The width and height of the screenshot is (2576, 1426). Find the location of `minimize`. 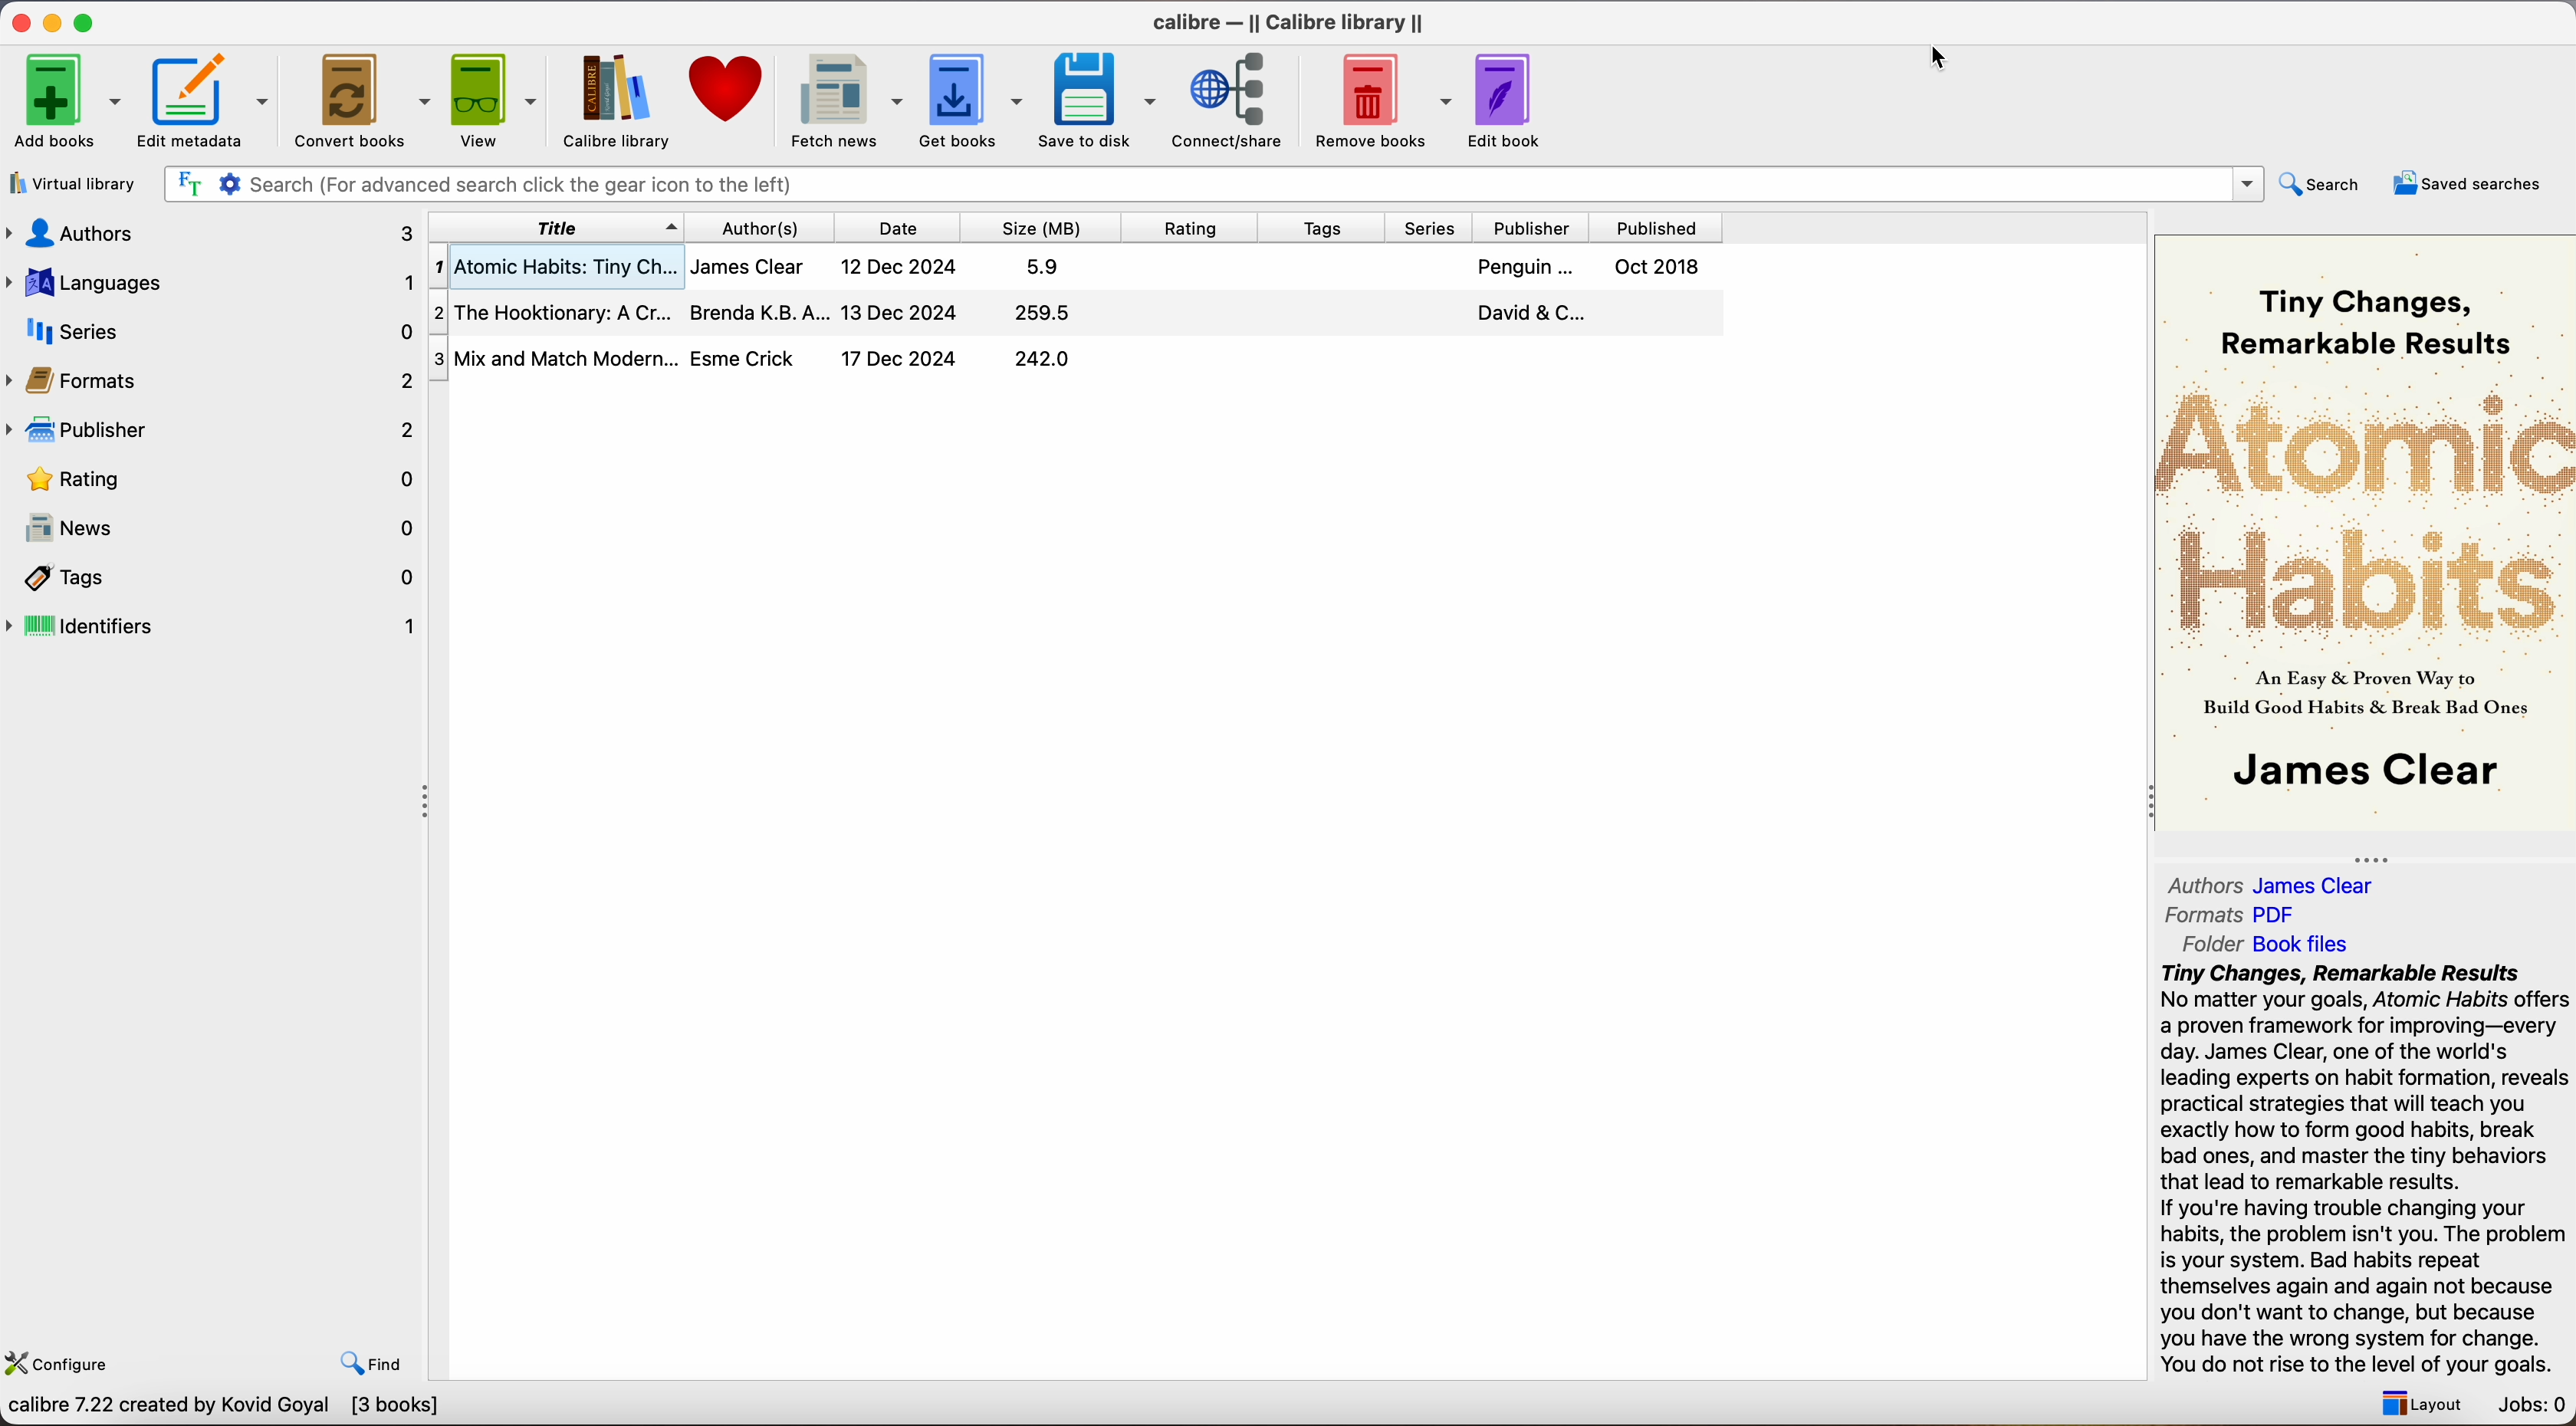

minimize is located at coordinates (56, 21).